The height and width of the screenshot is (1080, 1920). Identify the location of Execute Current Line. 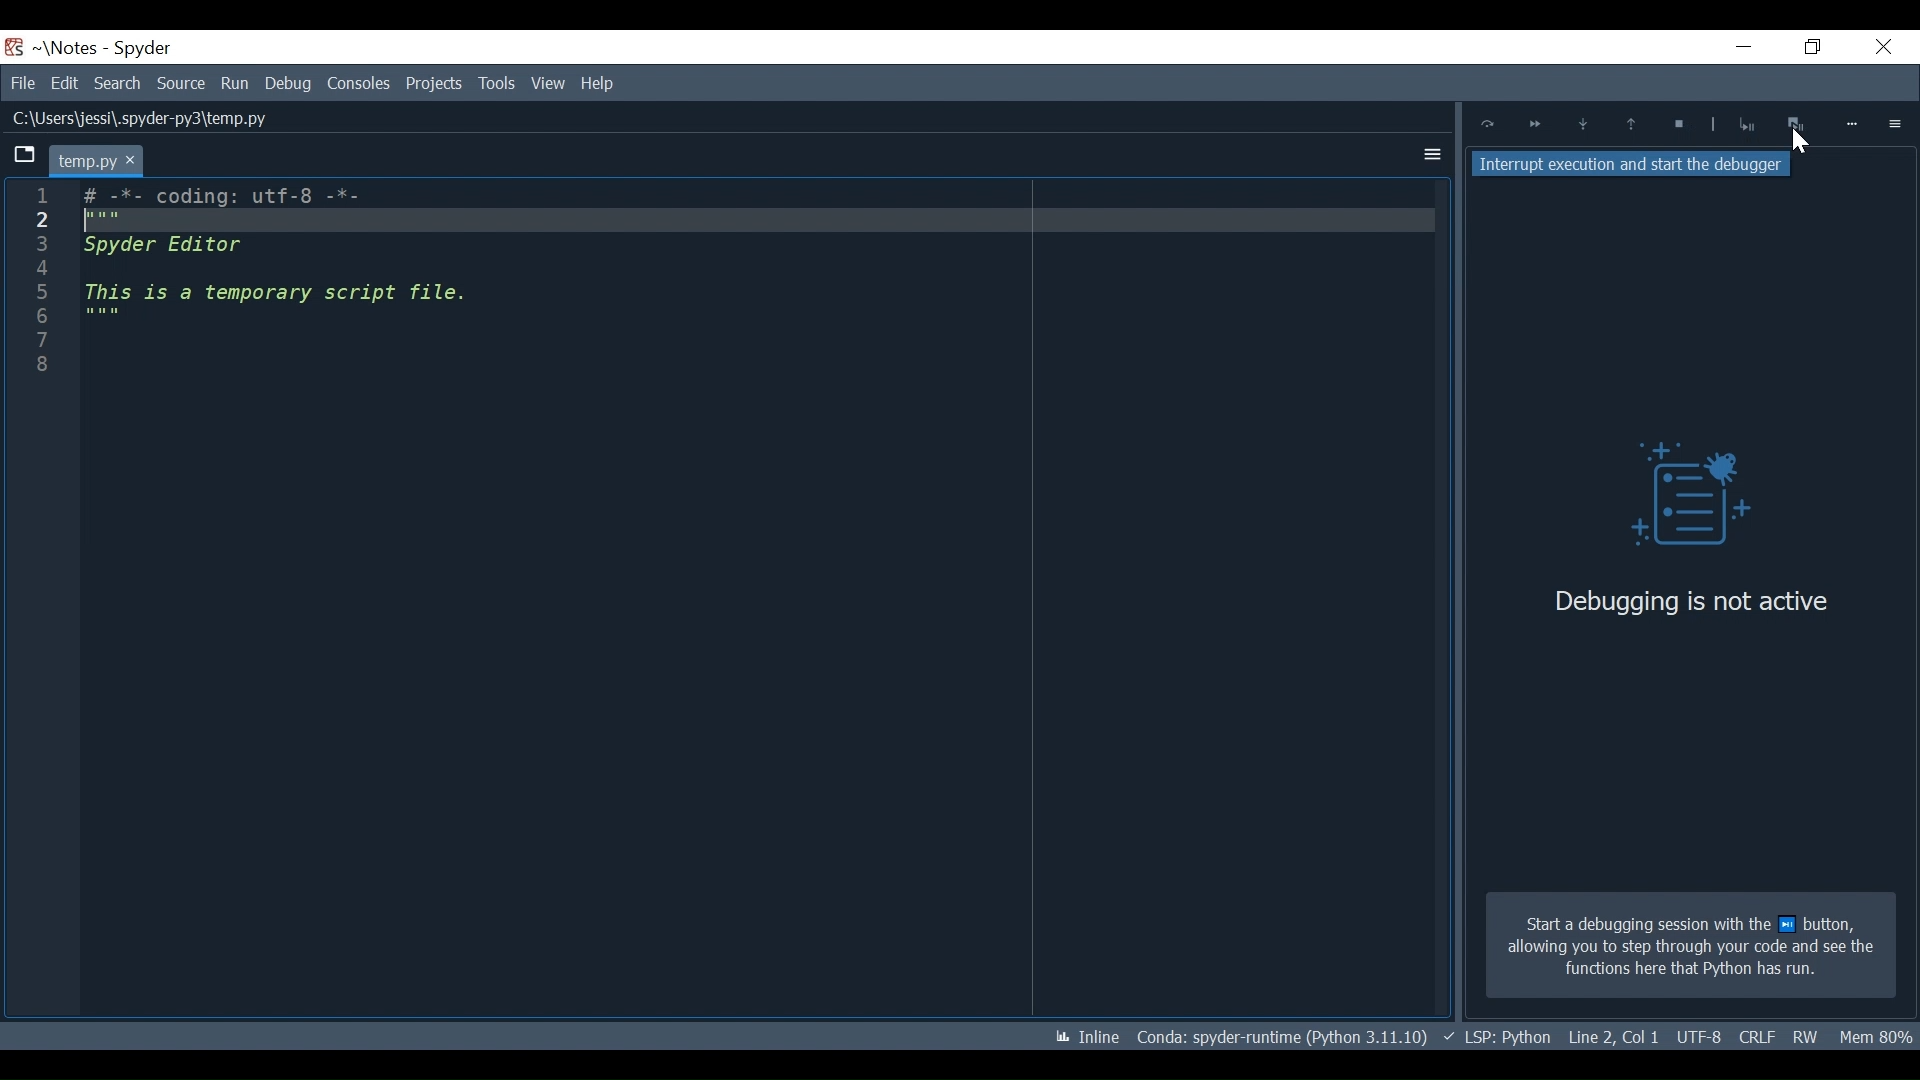
(1488, 124).